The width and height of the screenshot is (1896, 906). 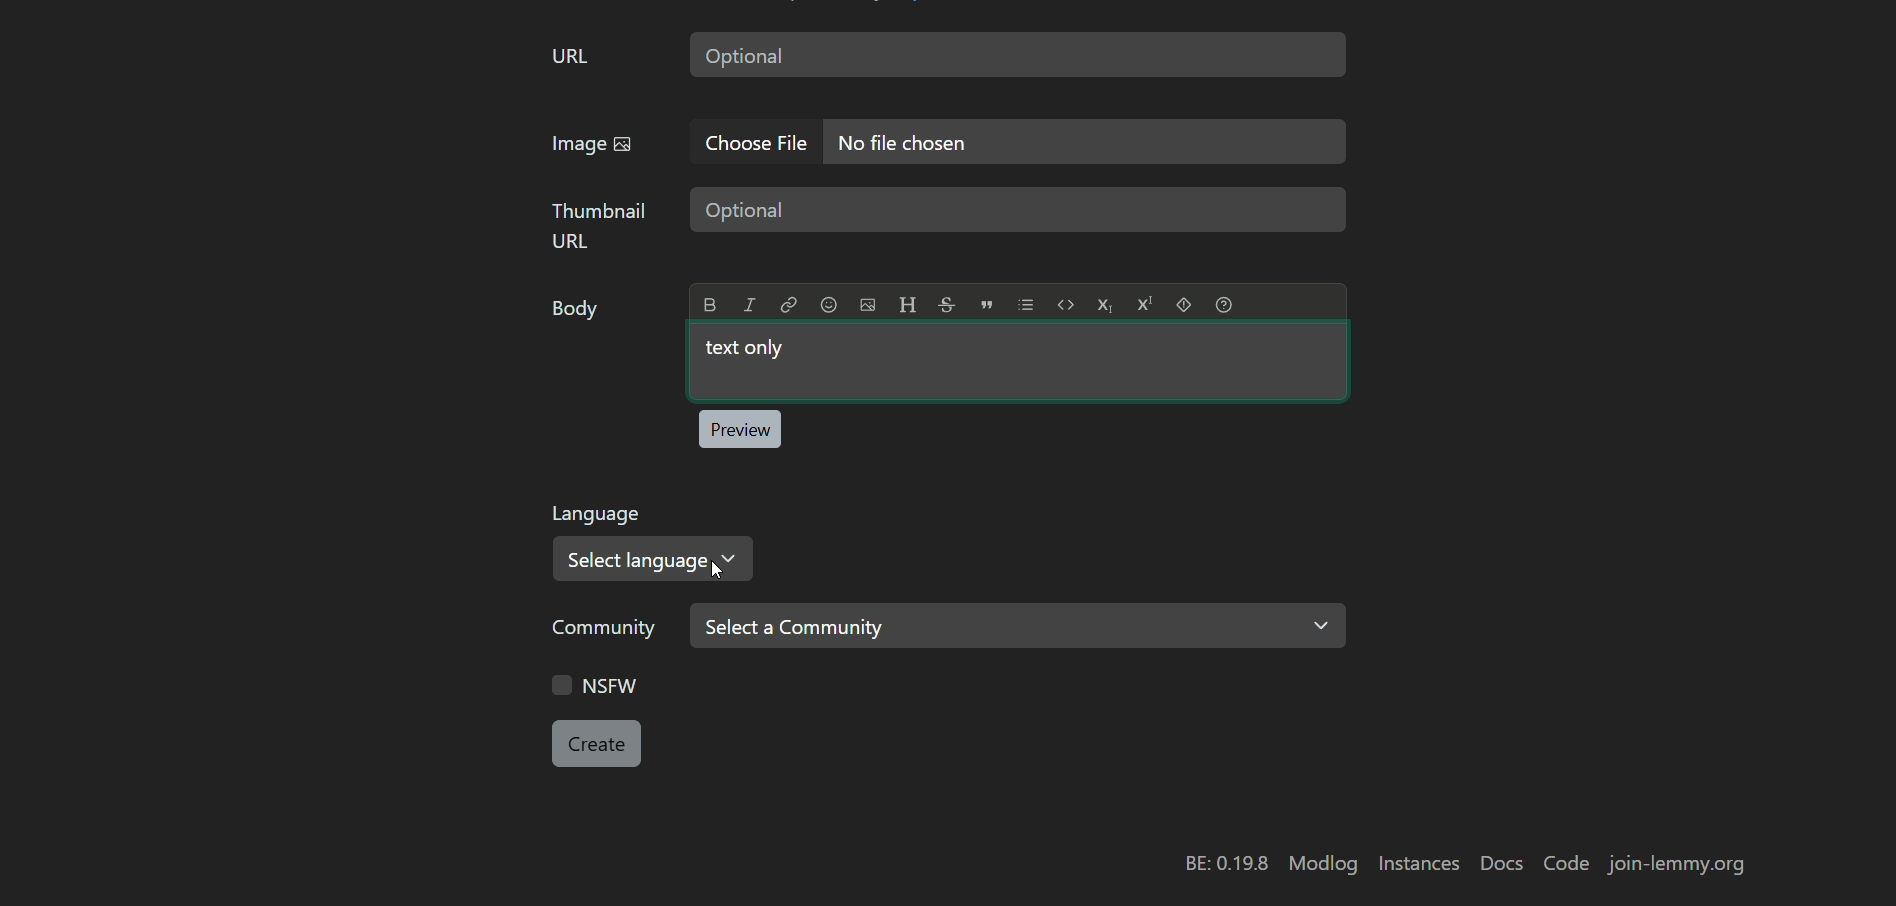 I want to click on image, so click(x=592, y=146).